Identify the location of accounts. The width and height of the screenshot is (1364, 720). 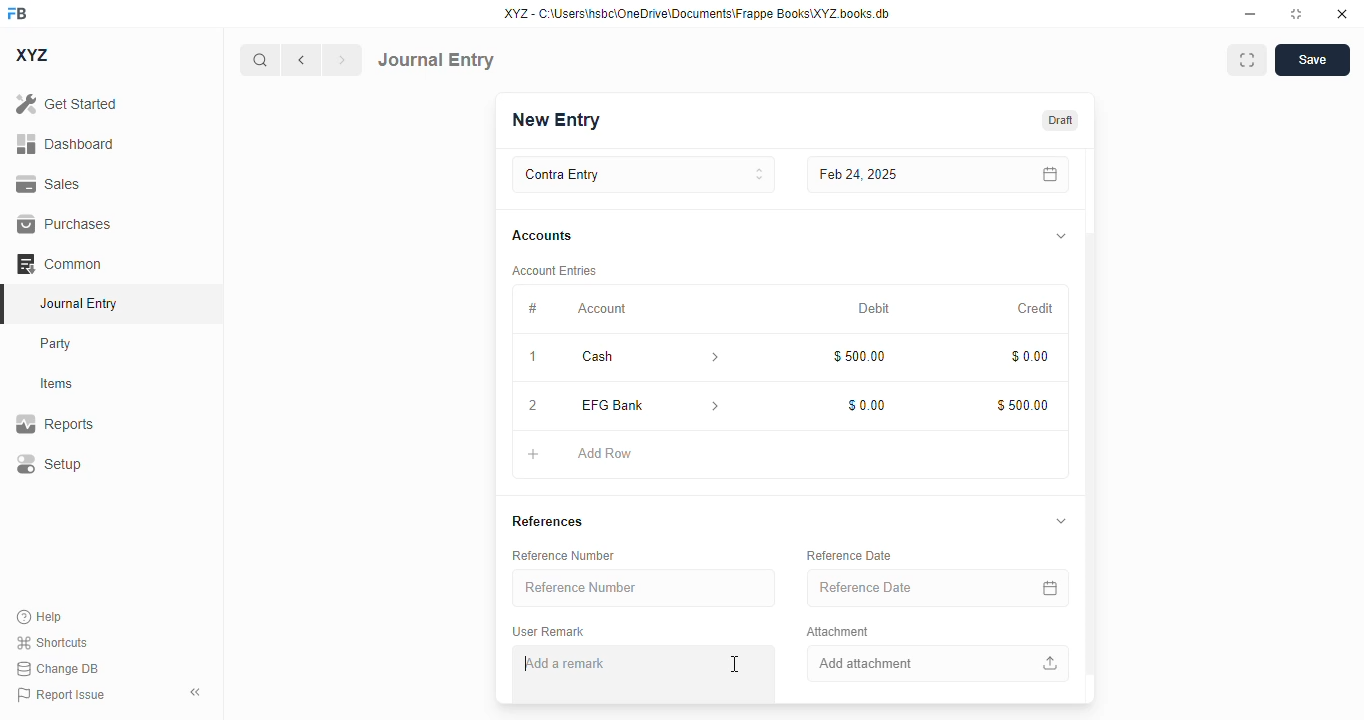
(542, 236).